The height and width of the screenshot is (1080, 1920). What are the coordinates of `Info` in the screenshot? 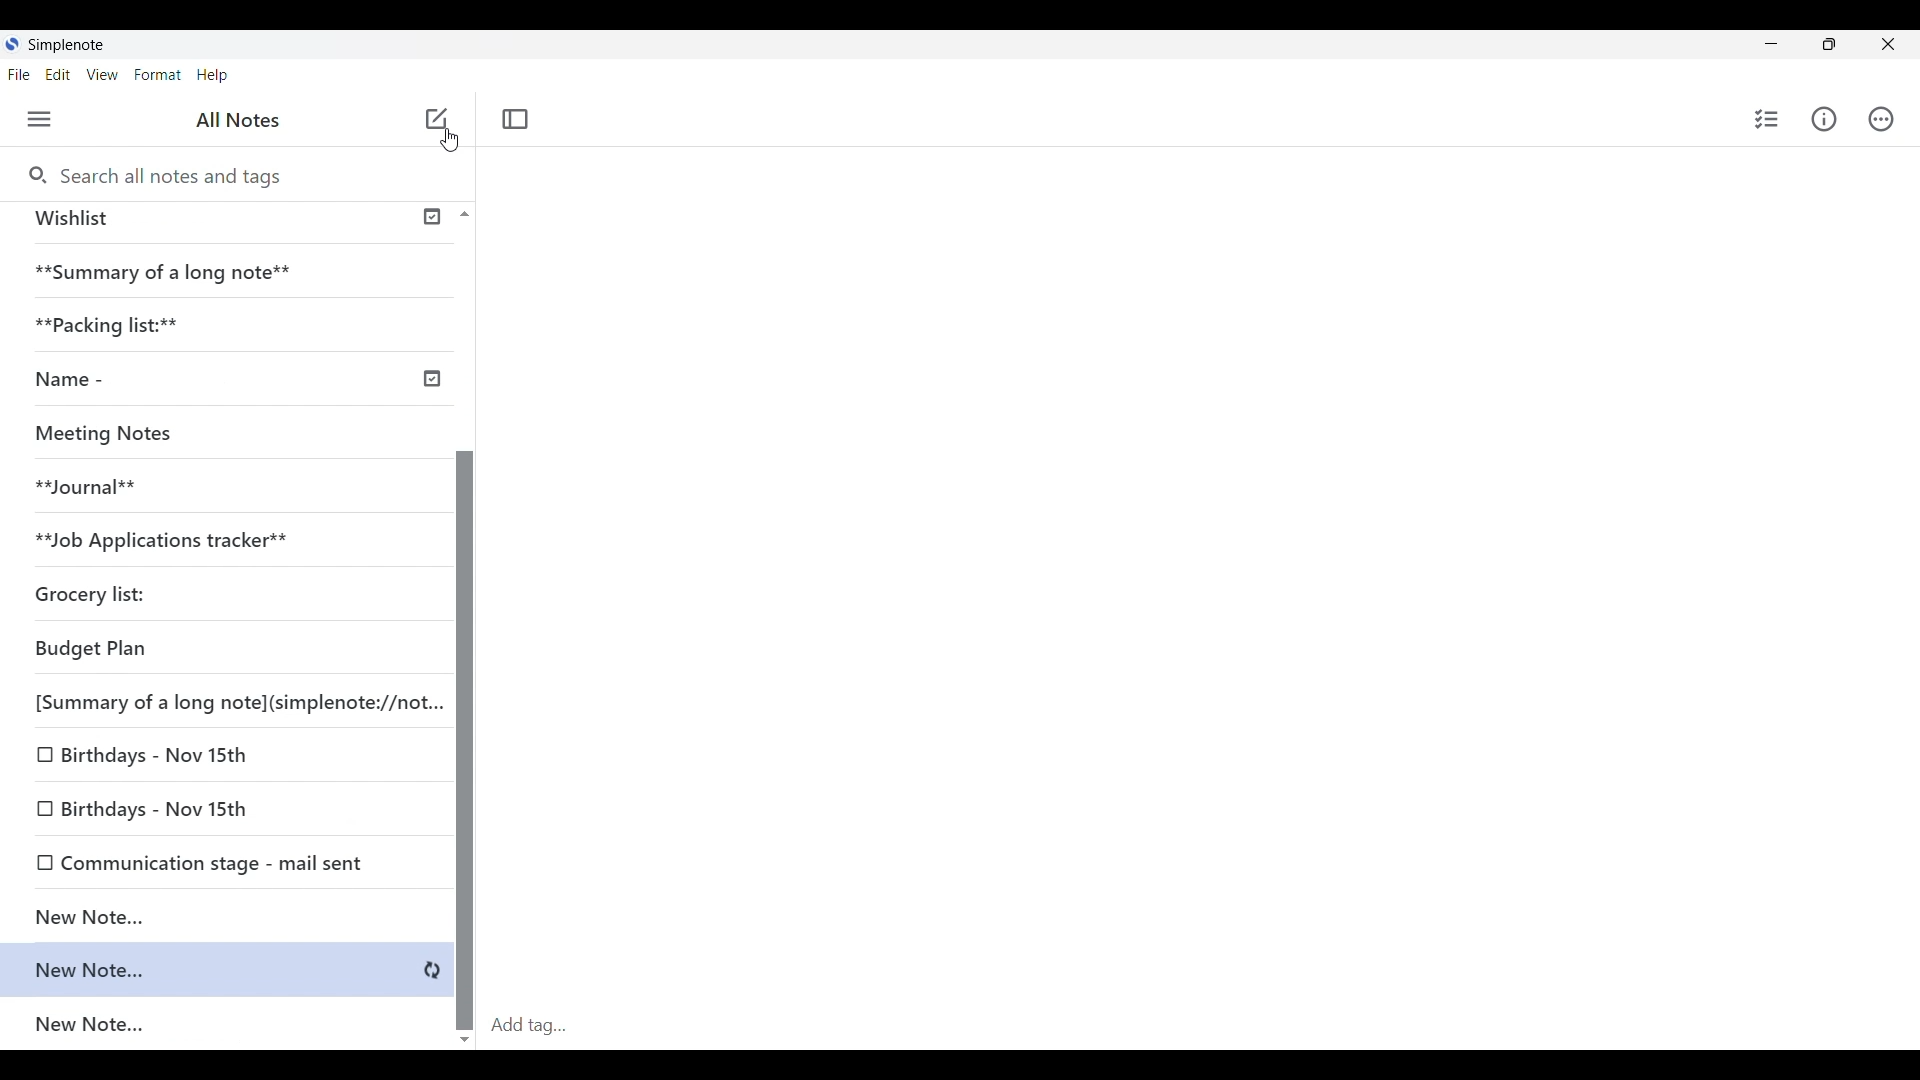 It's located at (1827, 120).